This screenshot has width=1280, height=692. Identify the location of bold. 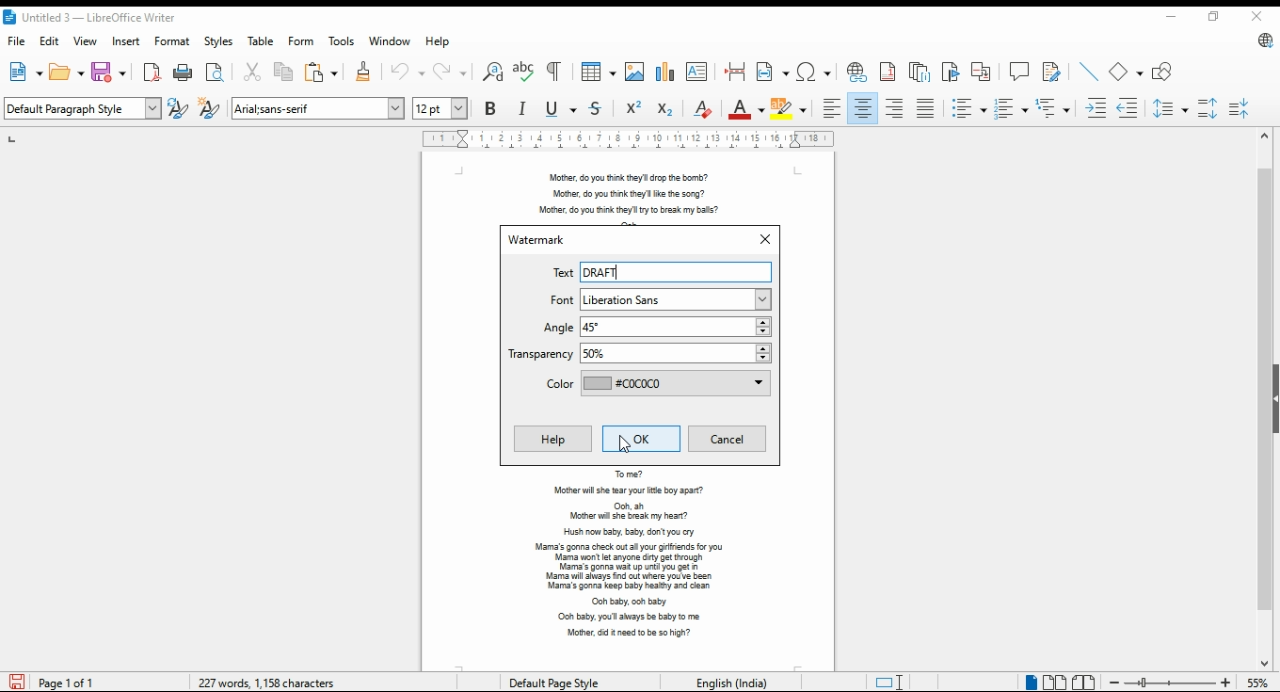
(493, 108).